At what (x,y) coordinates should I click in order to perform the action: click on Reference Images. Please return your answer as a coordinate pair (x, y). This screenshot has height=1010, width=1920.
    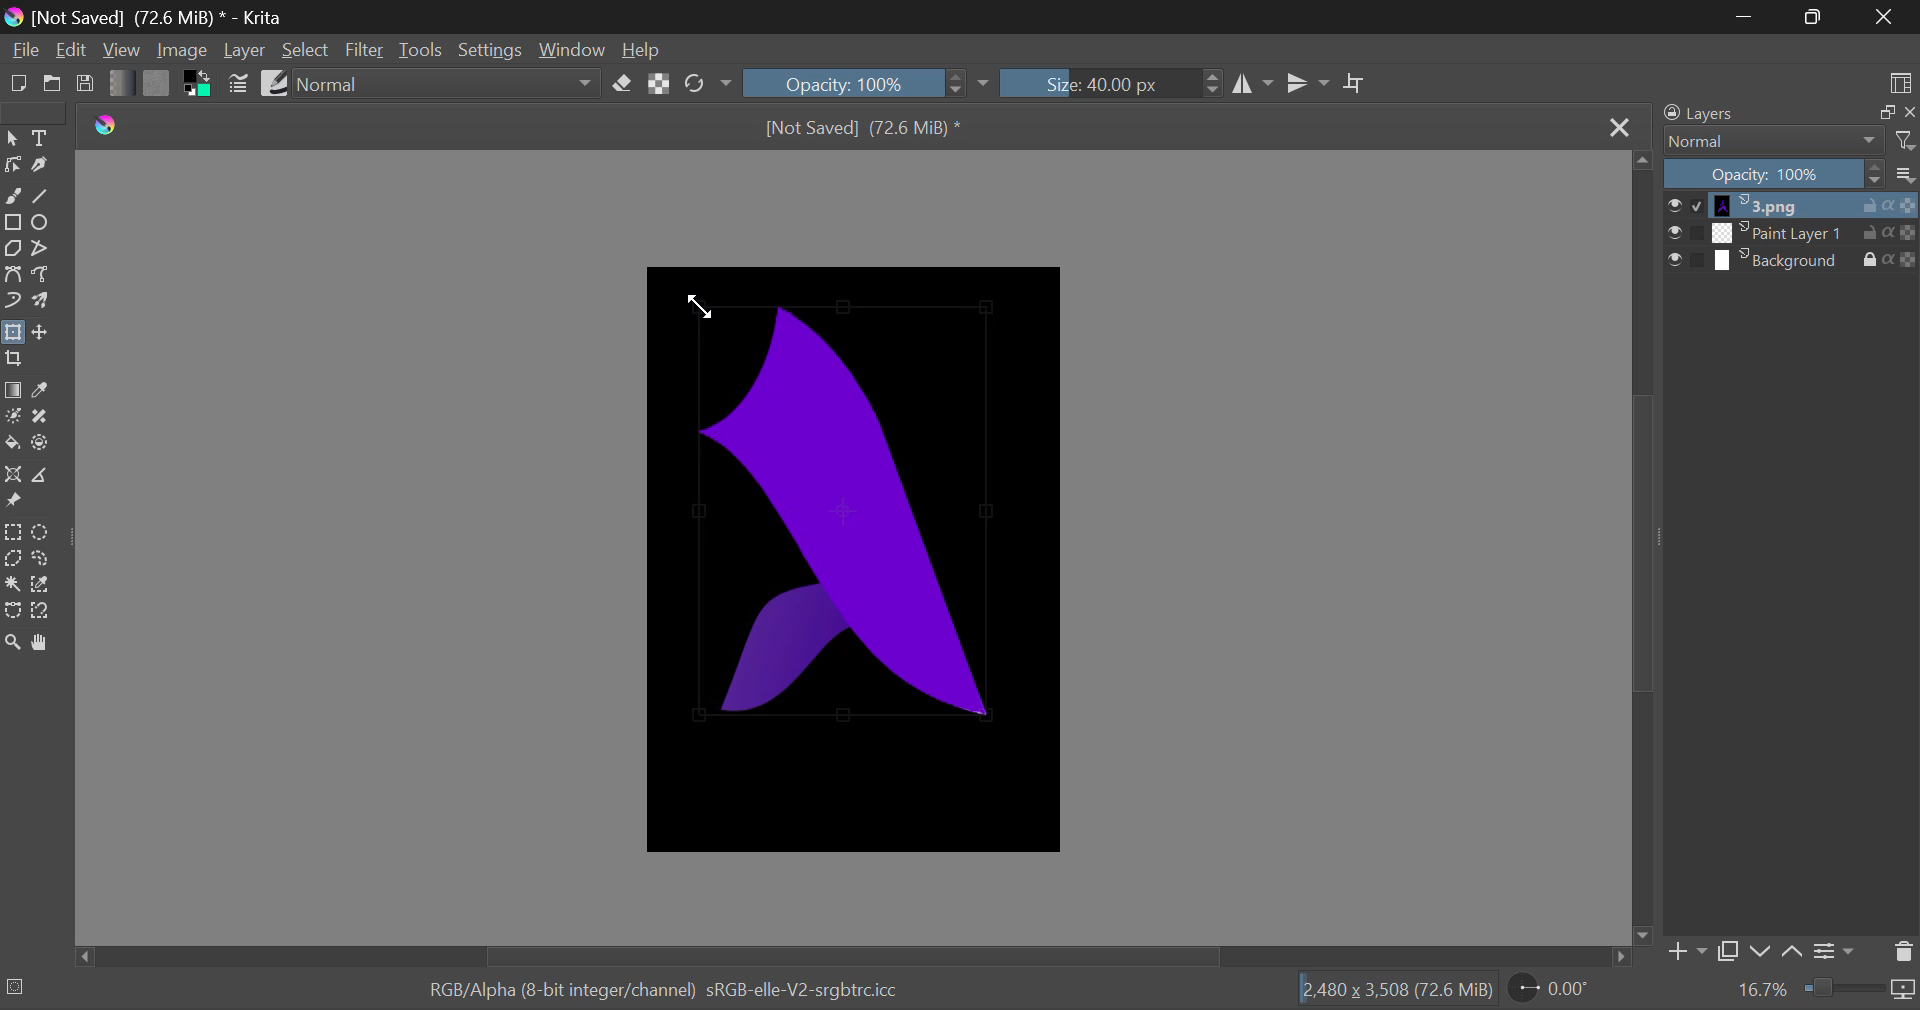
    Looking at the image, I should click on (12, 502).